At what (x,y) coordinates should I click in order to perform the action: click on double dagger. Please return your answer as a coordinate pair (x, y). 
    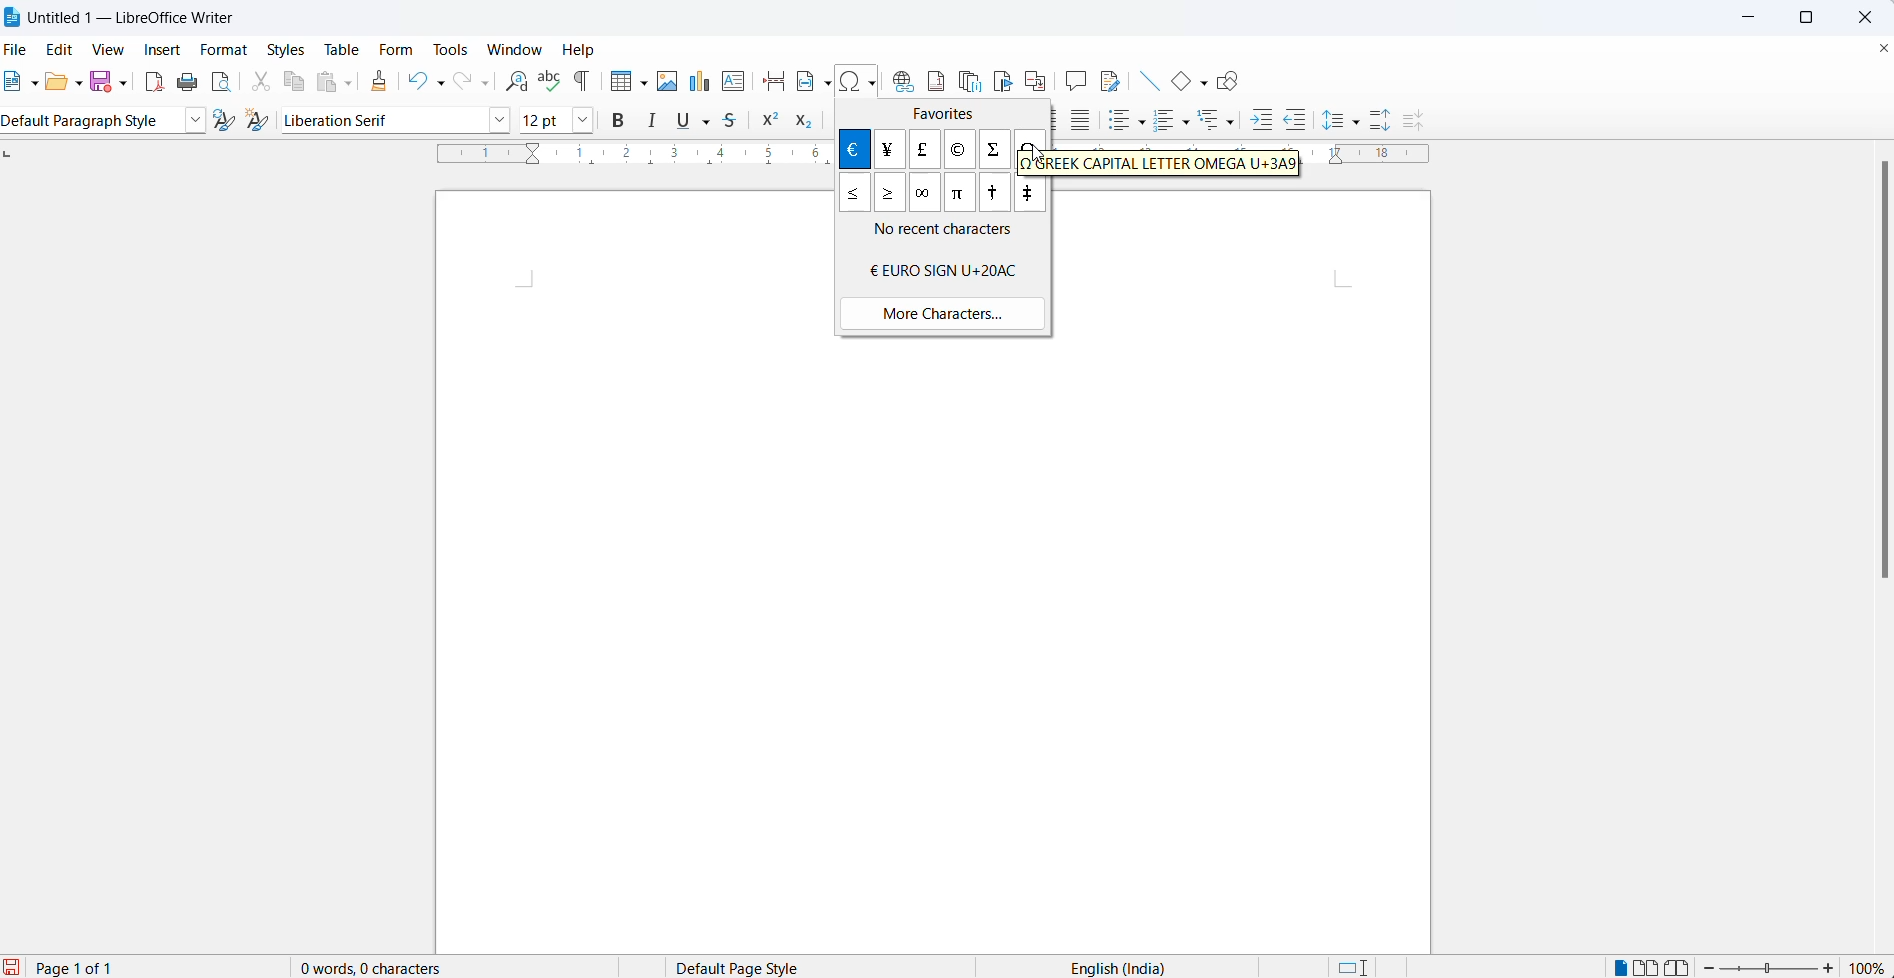
    Looking at the image, I should click on (1030, 195).